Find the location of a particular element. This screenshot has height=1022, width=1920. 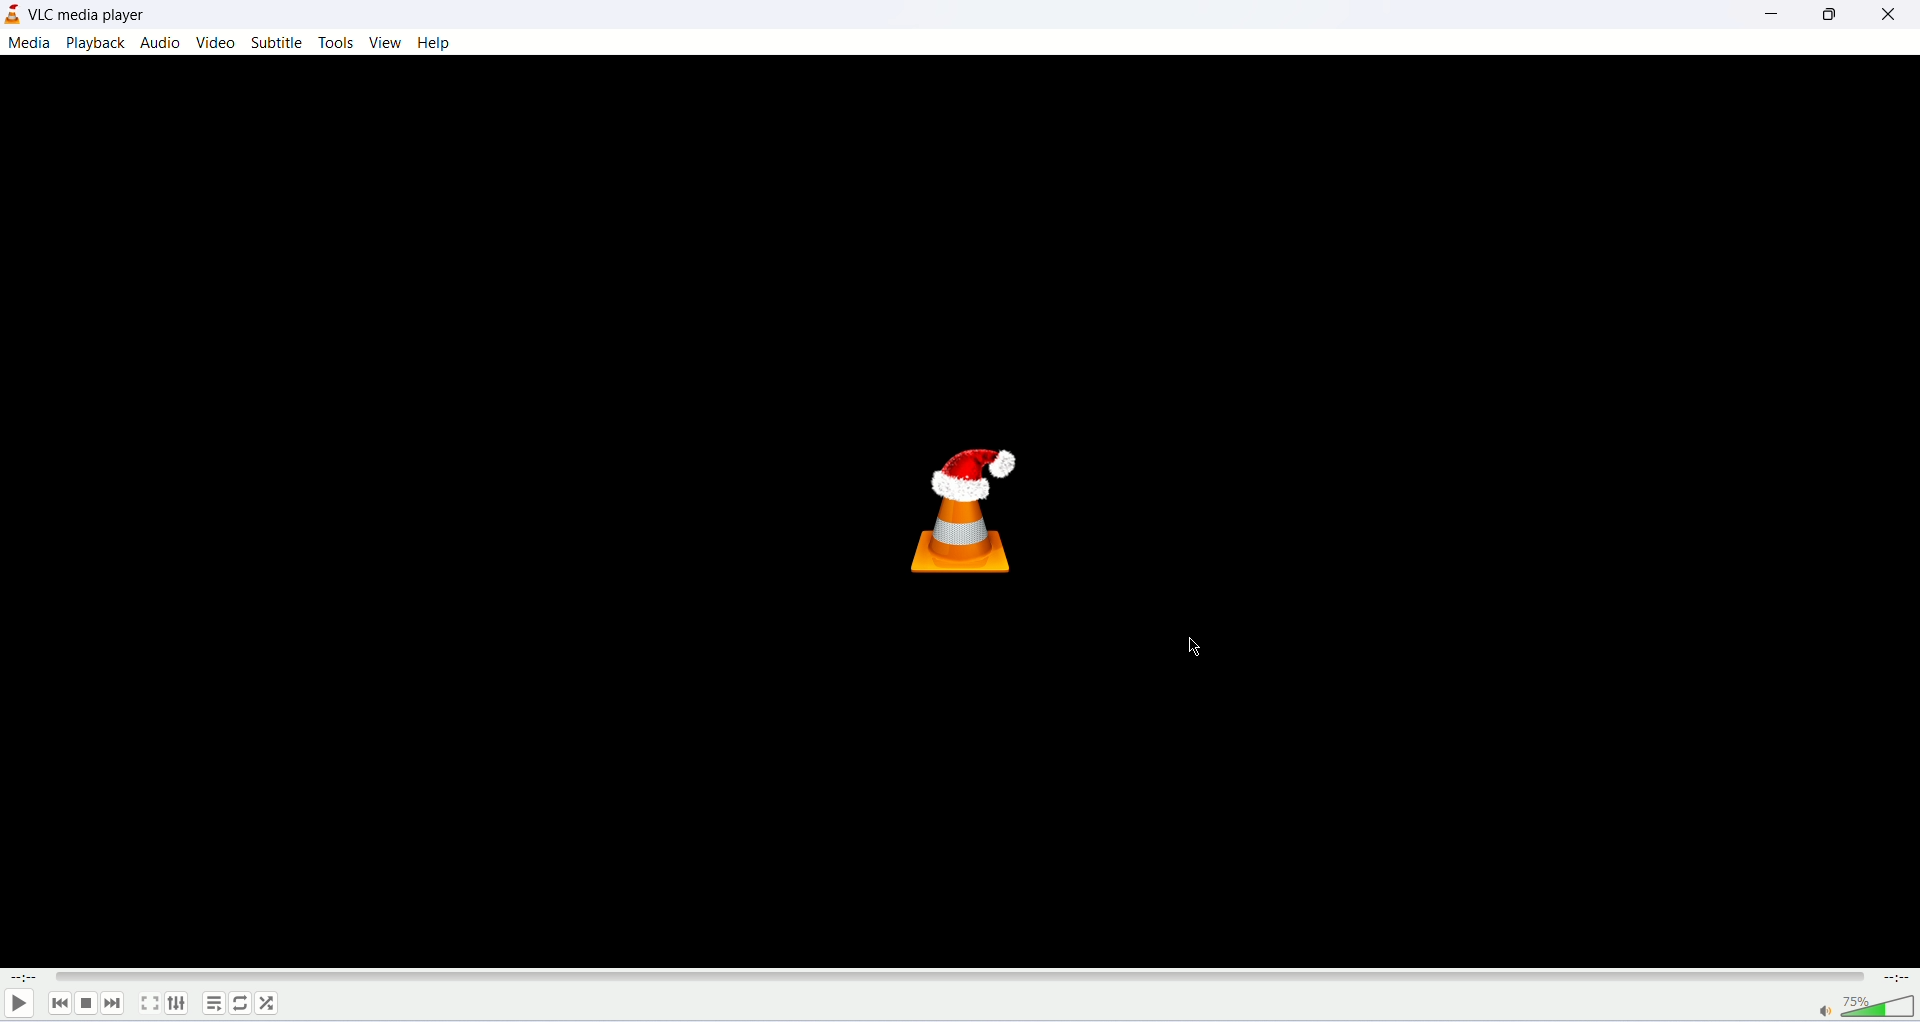

subtitle is located at coordinates (279, 43).